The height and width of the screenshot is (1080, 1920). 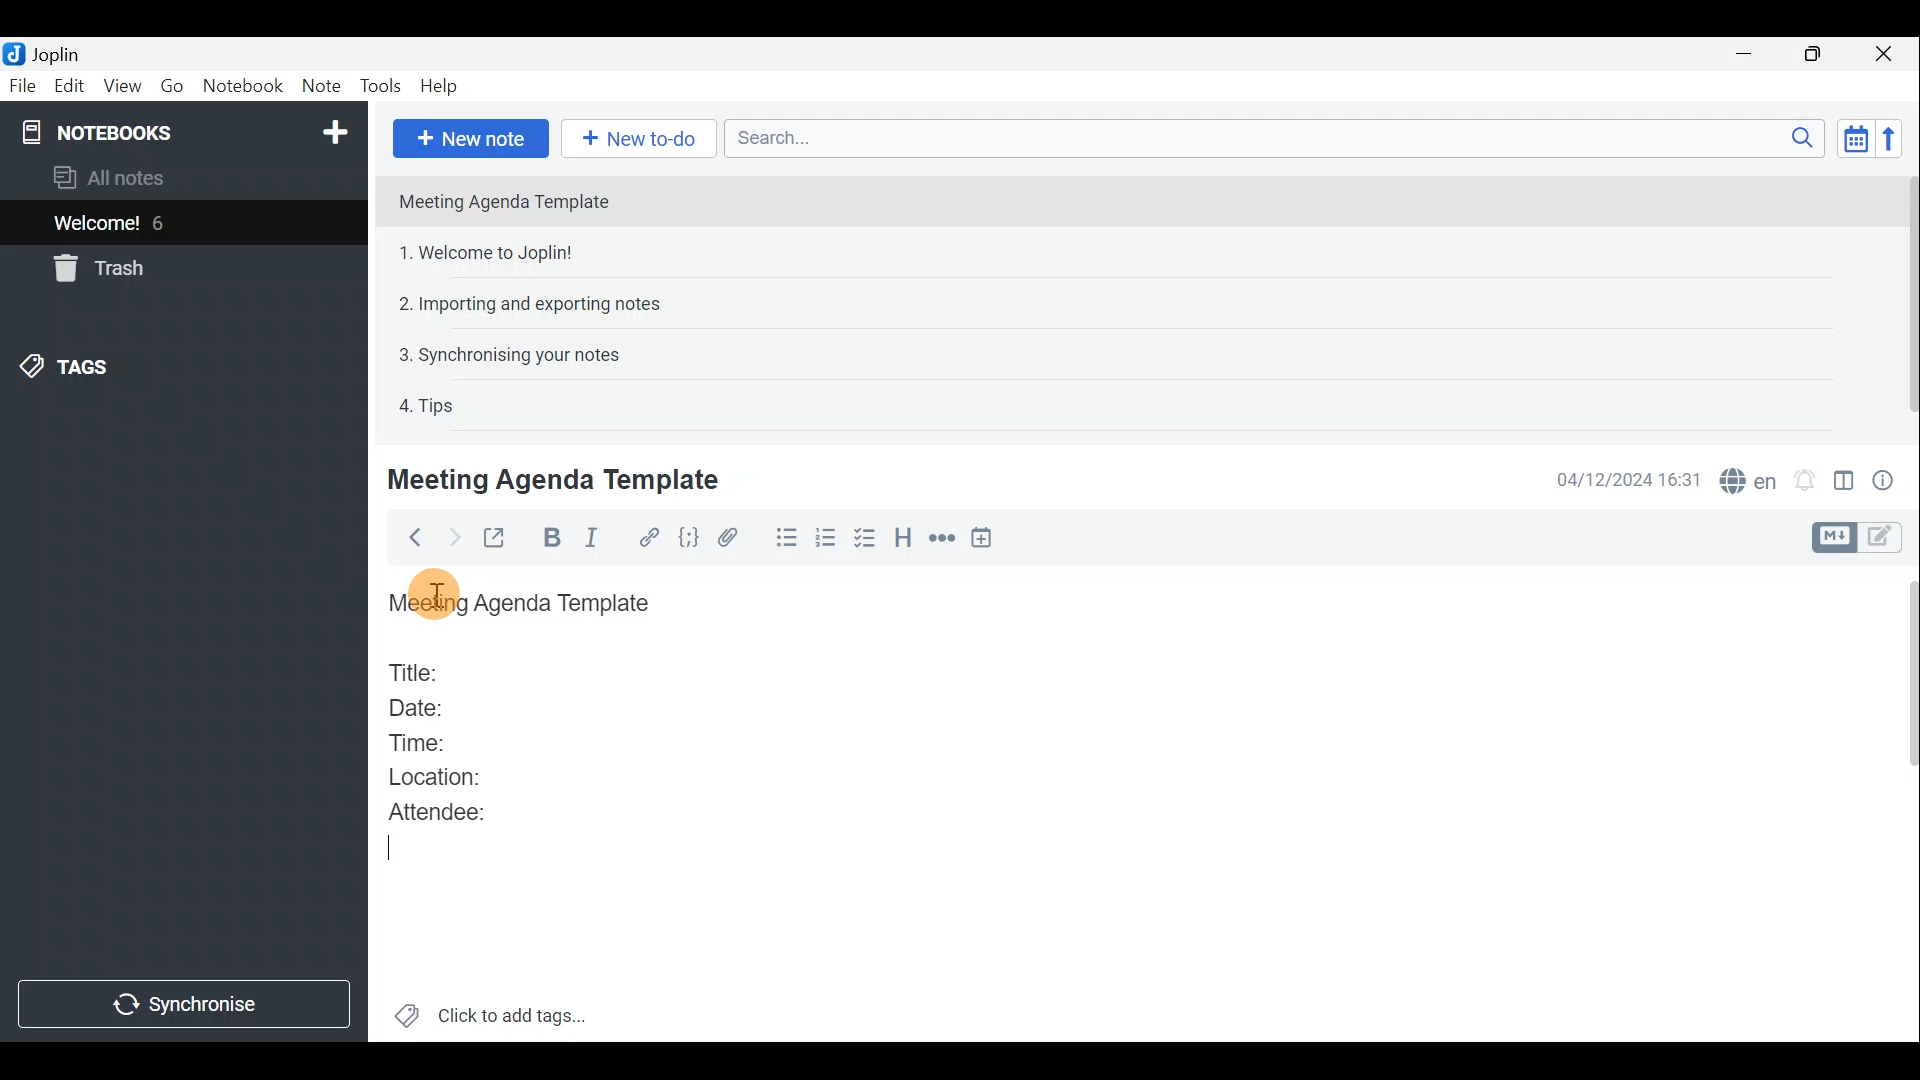 What do you see at coordinates (428, 405) in the screenshot?
I see `4. Tips` at bounding box center [428, 405].